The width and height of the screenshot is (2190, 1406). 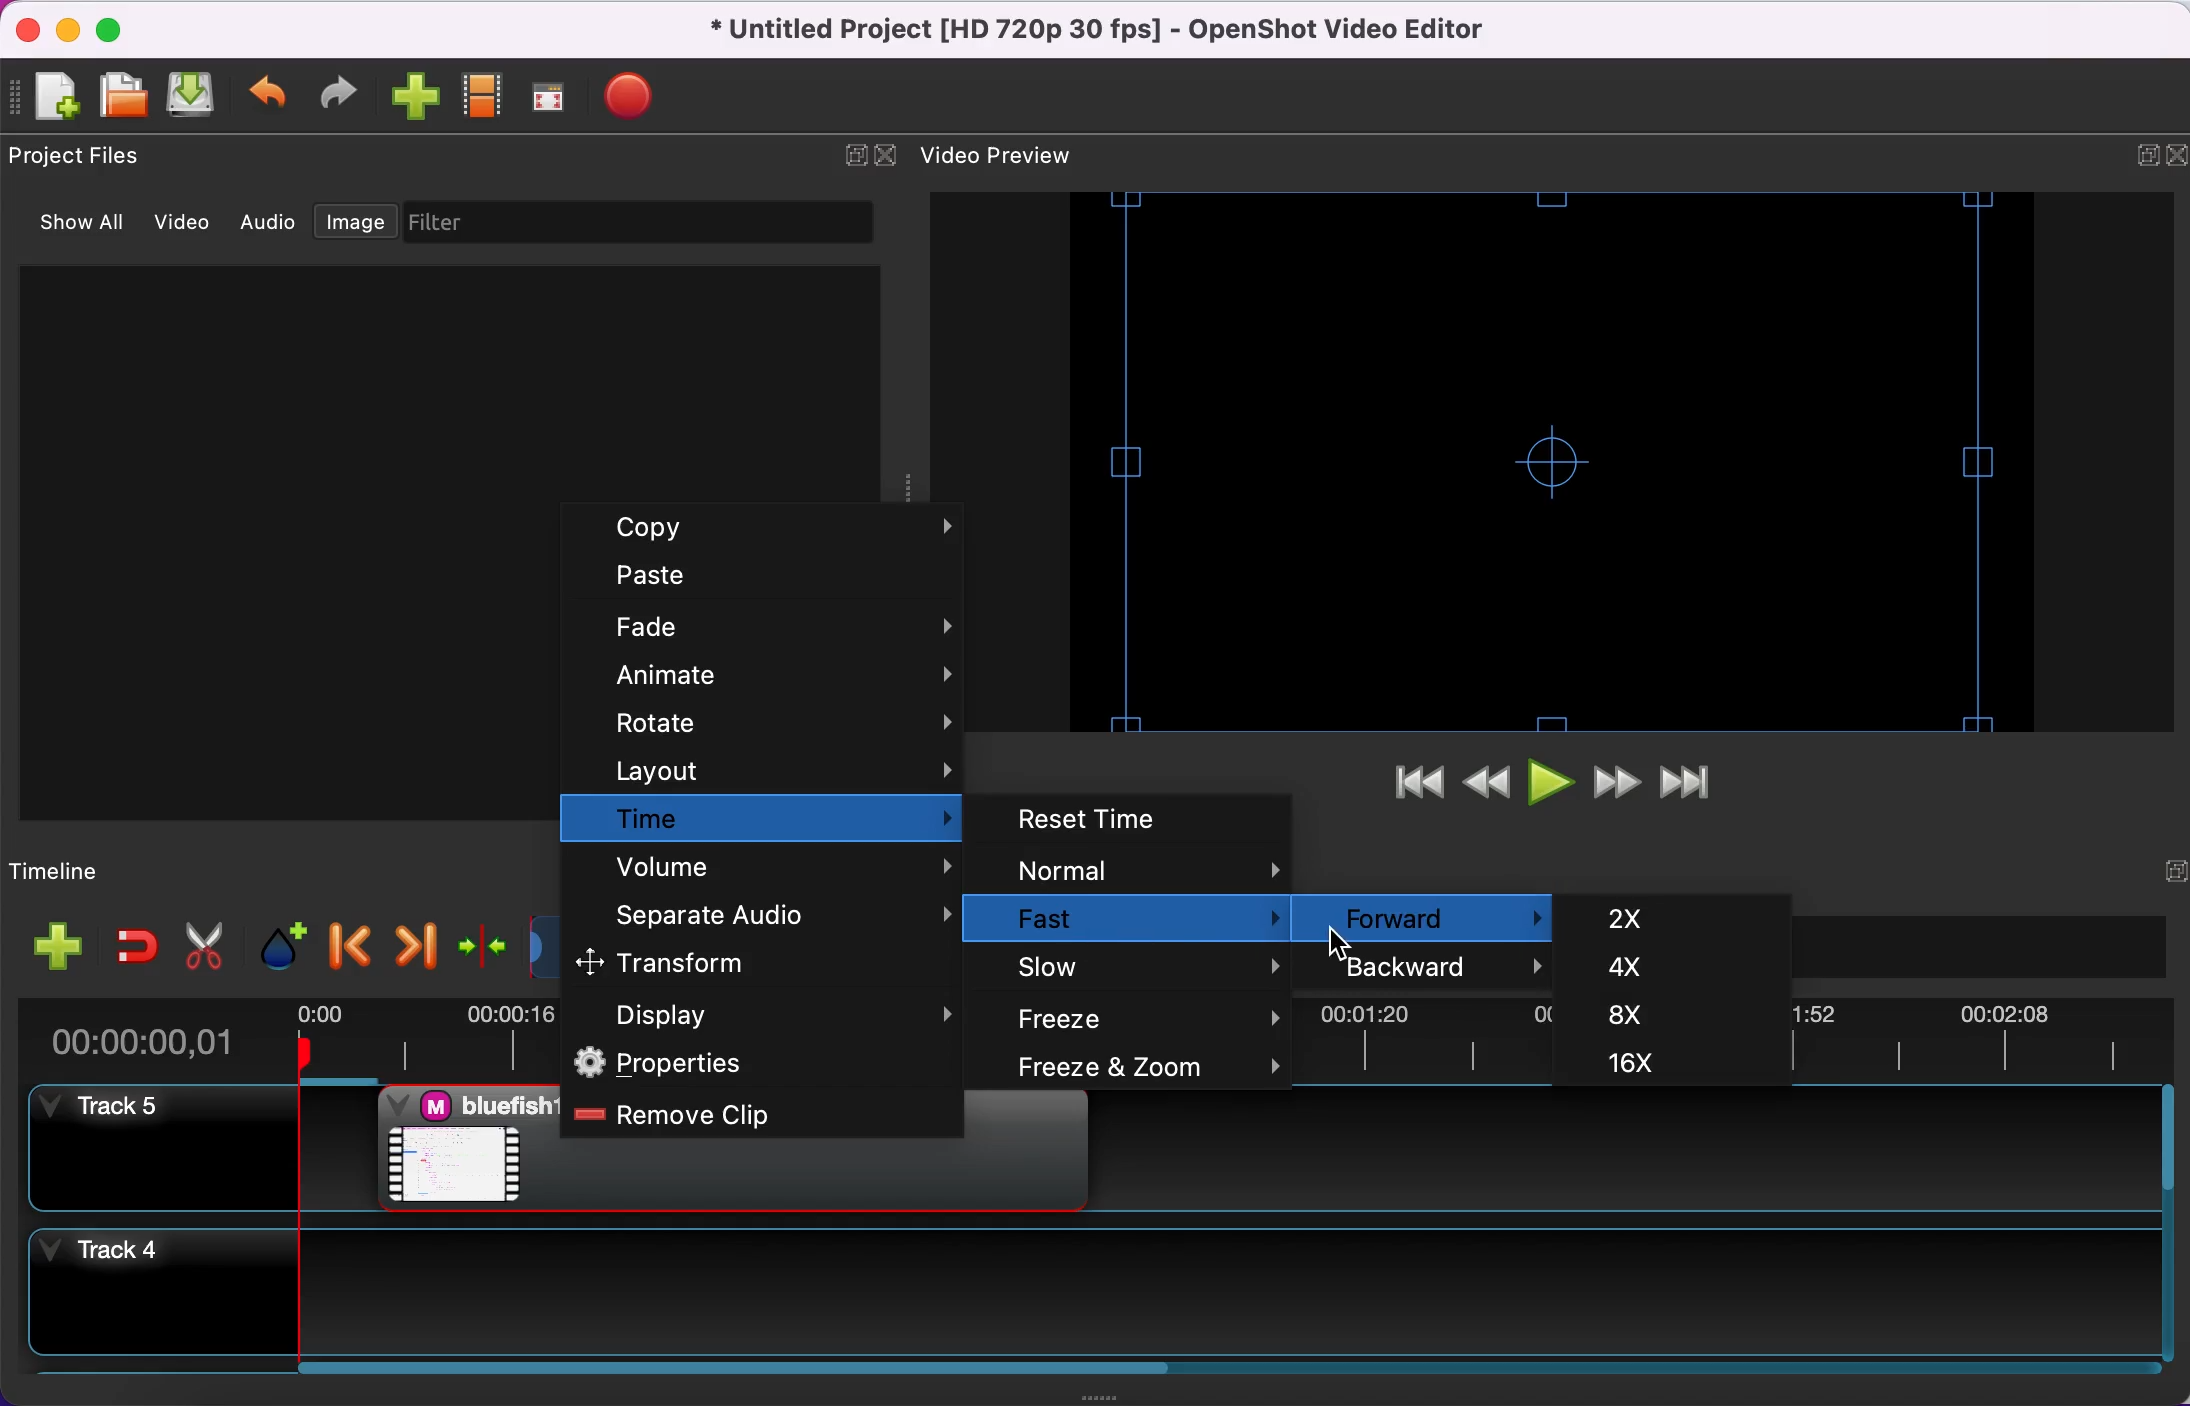 What do you see at coordinates (749, 963) in the screenshot?
I see `transform` at bounding box center [749, 963].